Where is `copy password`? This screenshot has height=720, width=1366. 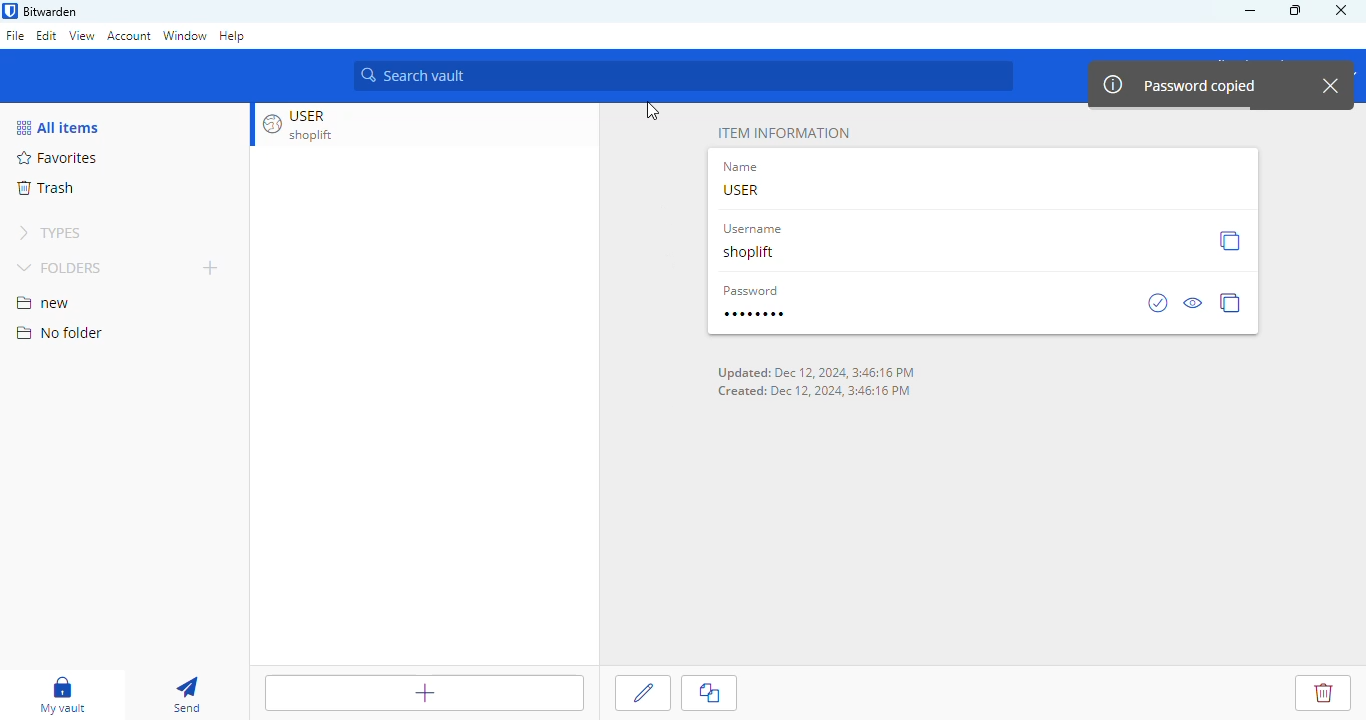 copy password is located at coordinates (1231, 302).